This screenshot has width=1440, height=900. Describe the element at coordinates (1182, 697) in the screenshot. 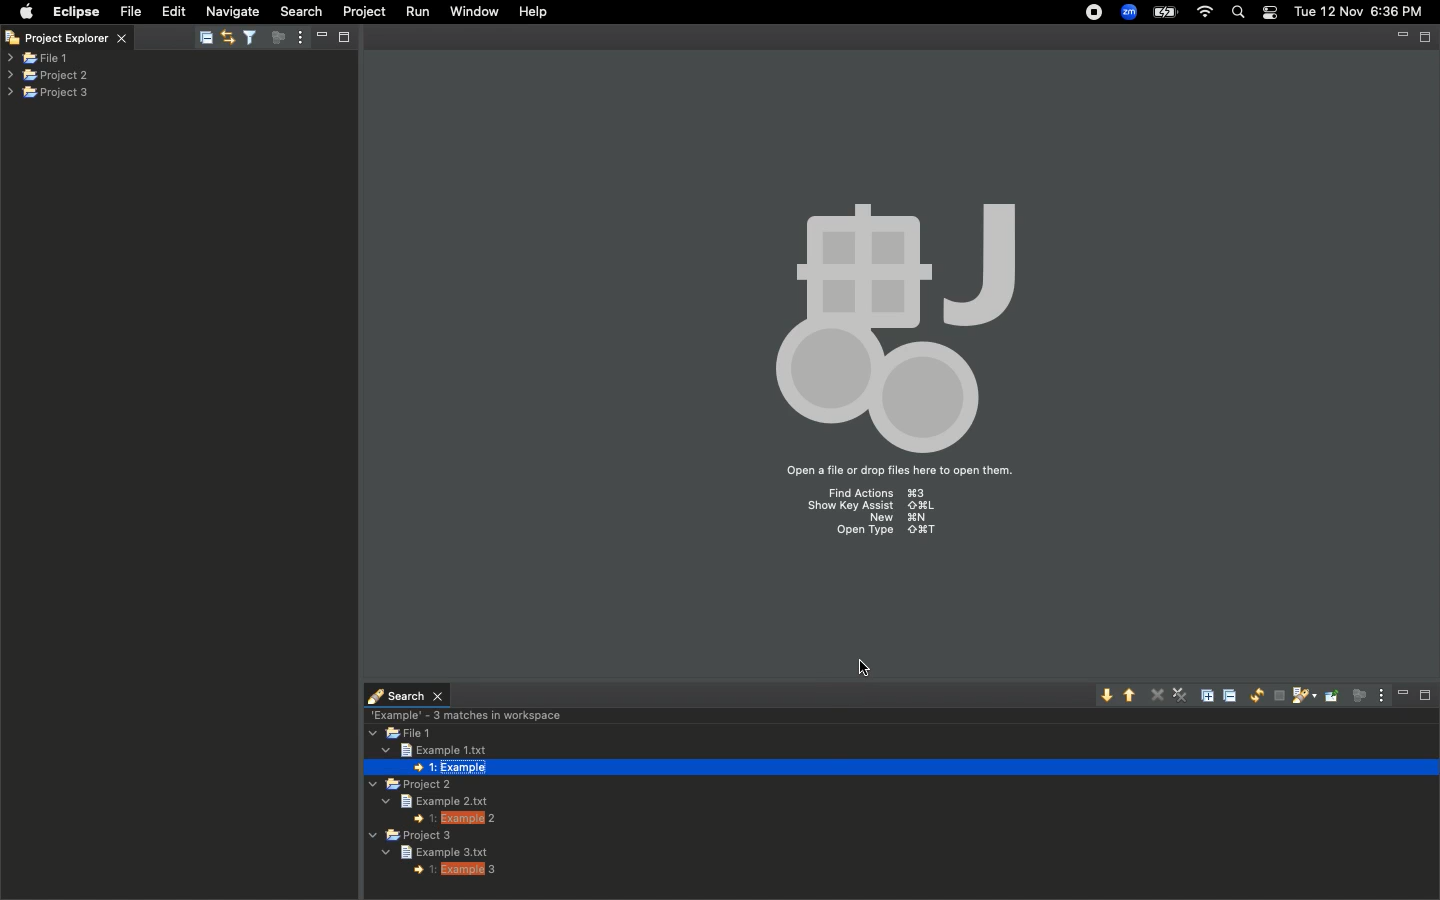

I see `Remove all matches` at that location.